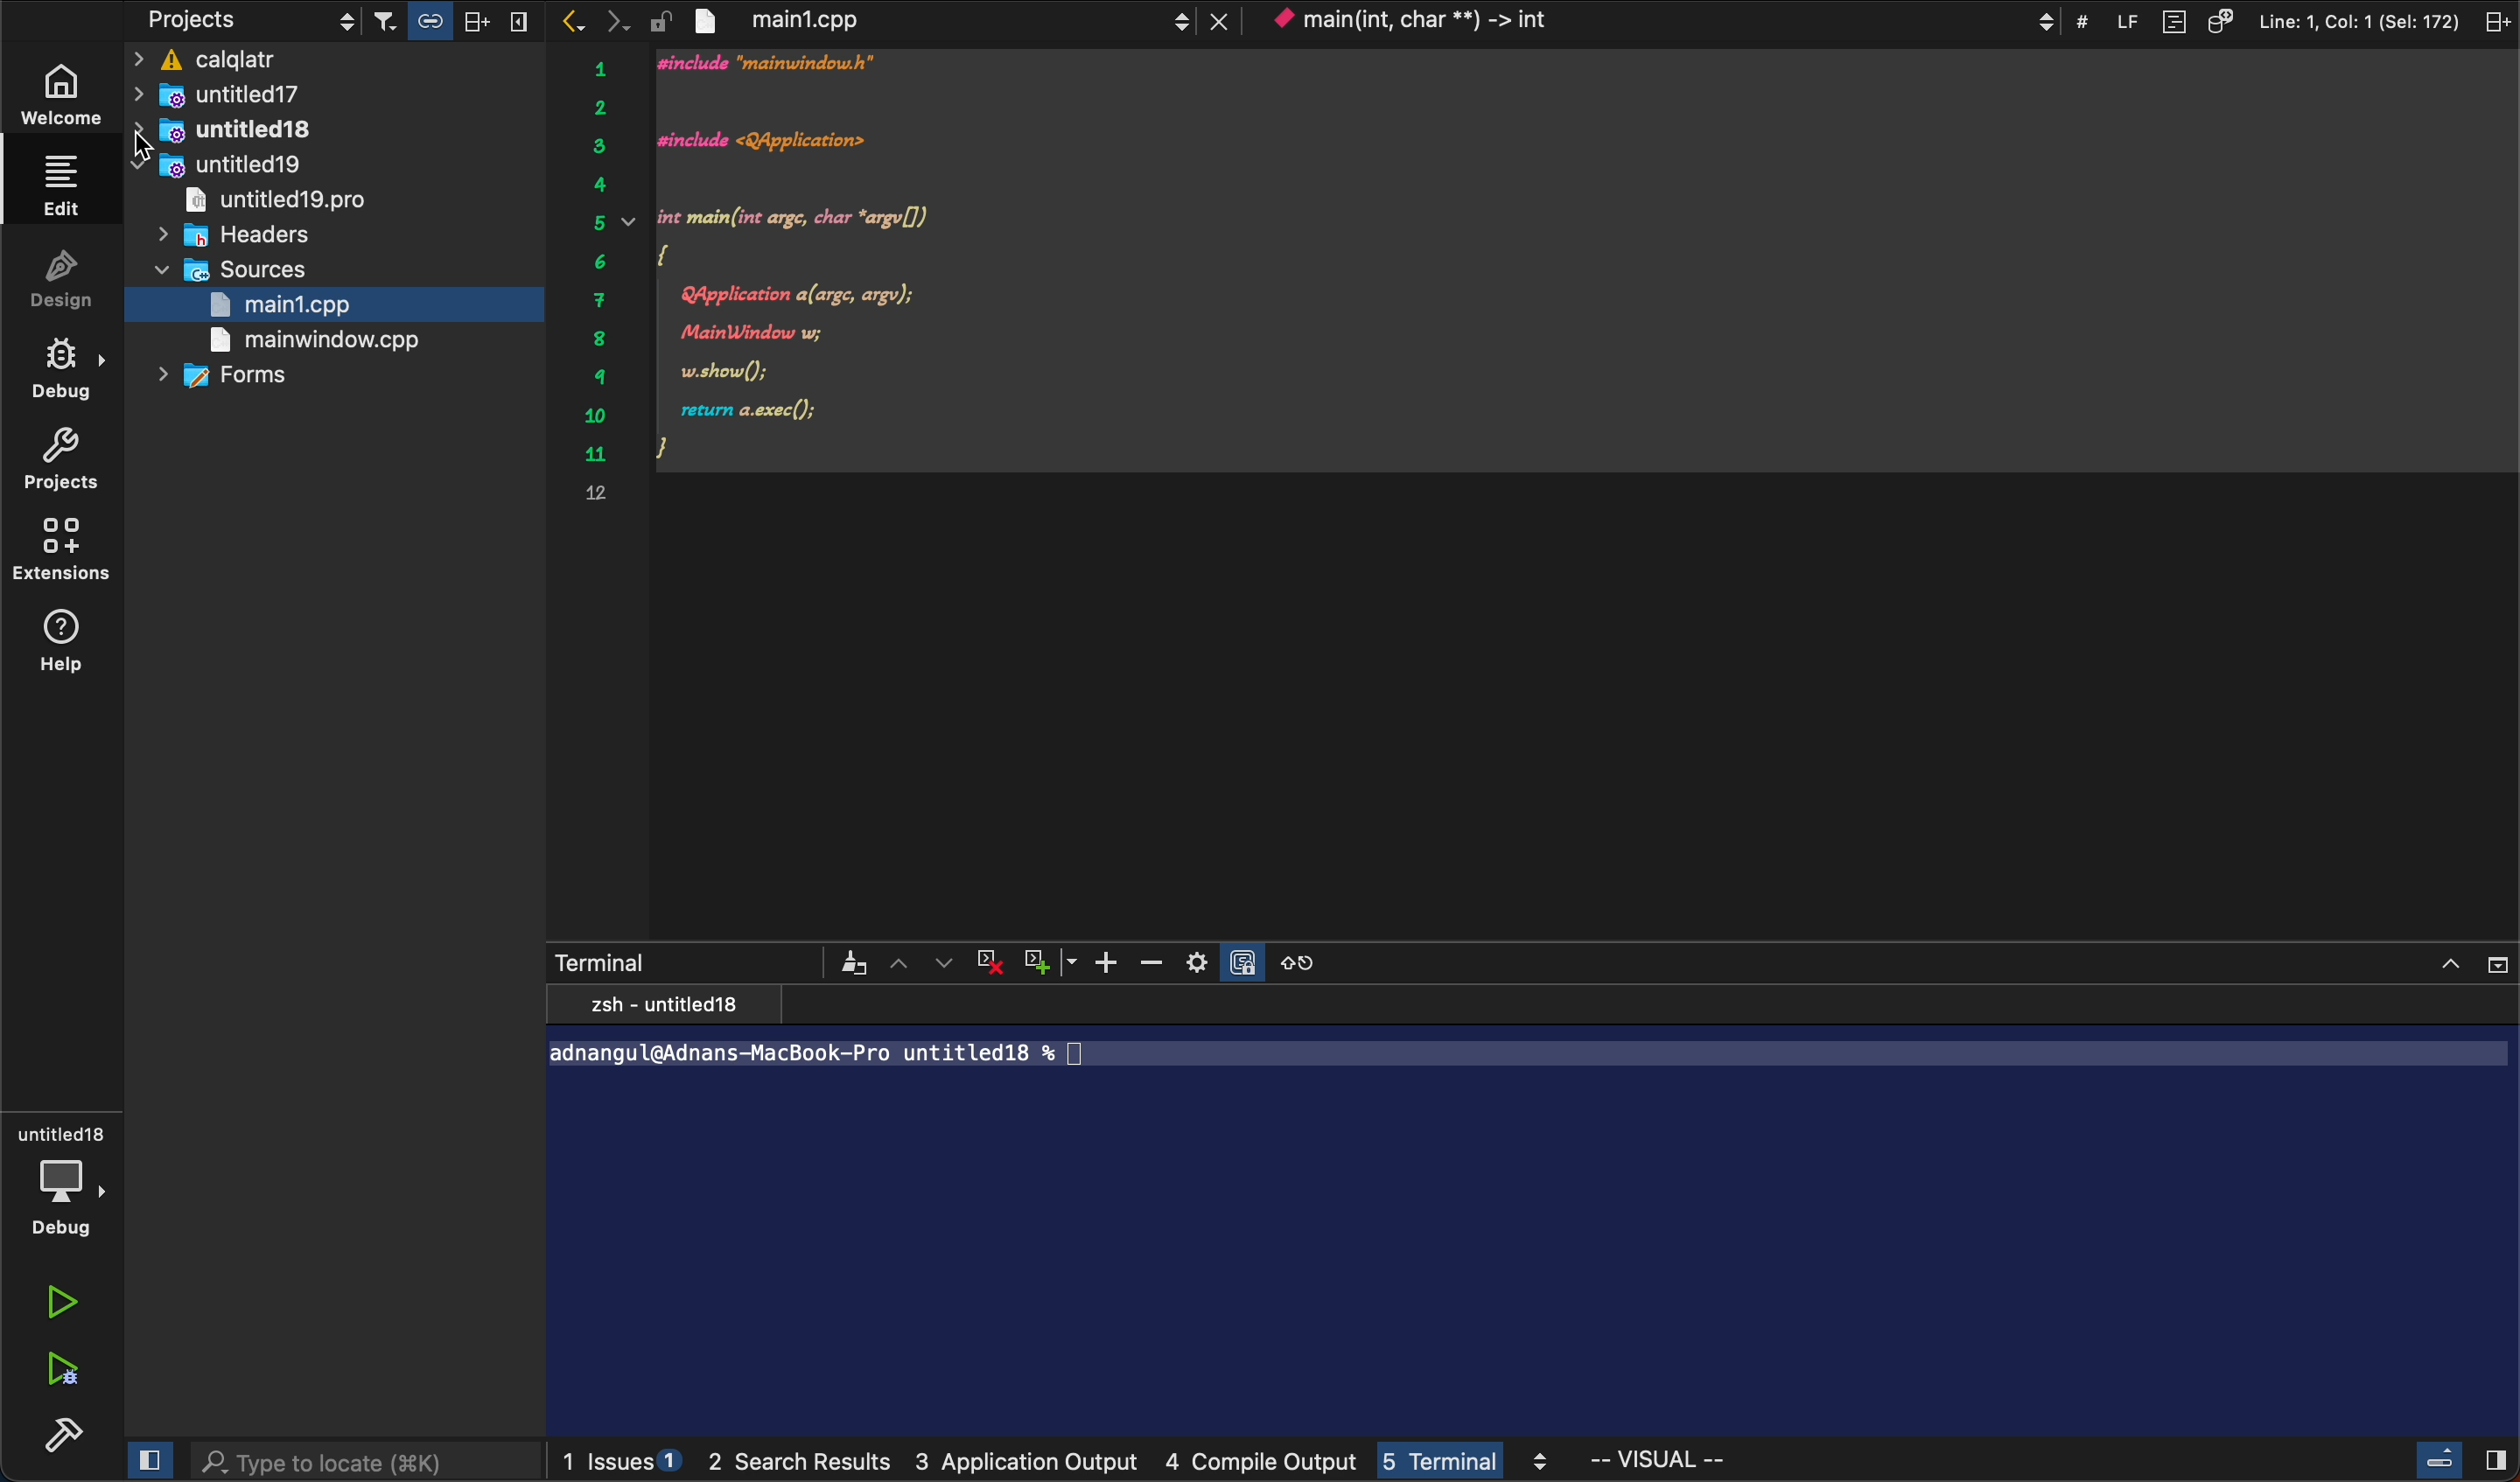 This screenshot has height=1482, width=2520. What do you see at coordinates (67, 370) in the screenshot?
I see `debug` at bounding box center [67, 370].